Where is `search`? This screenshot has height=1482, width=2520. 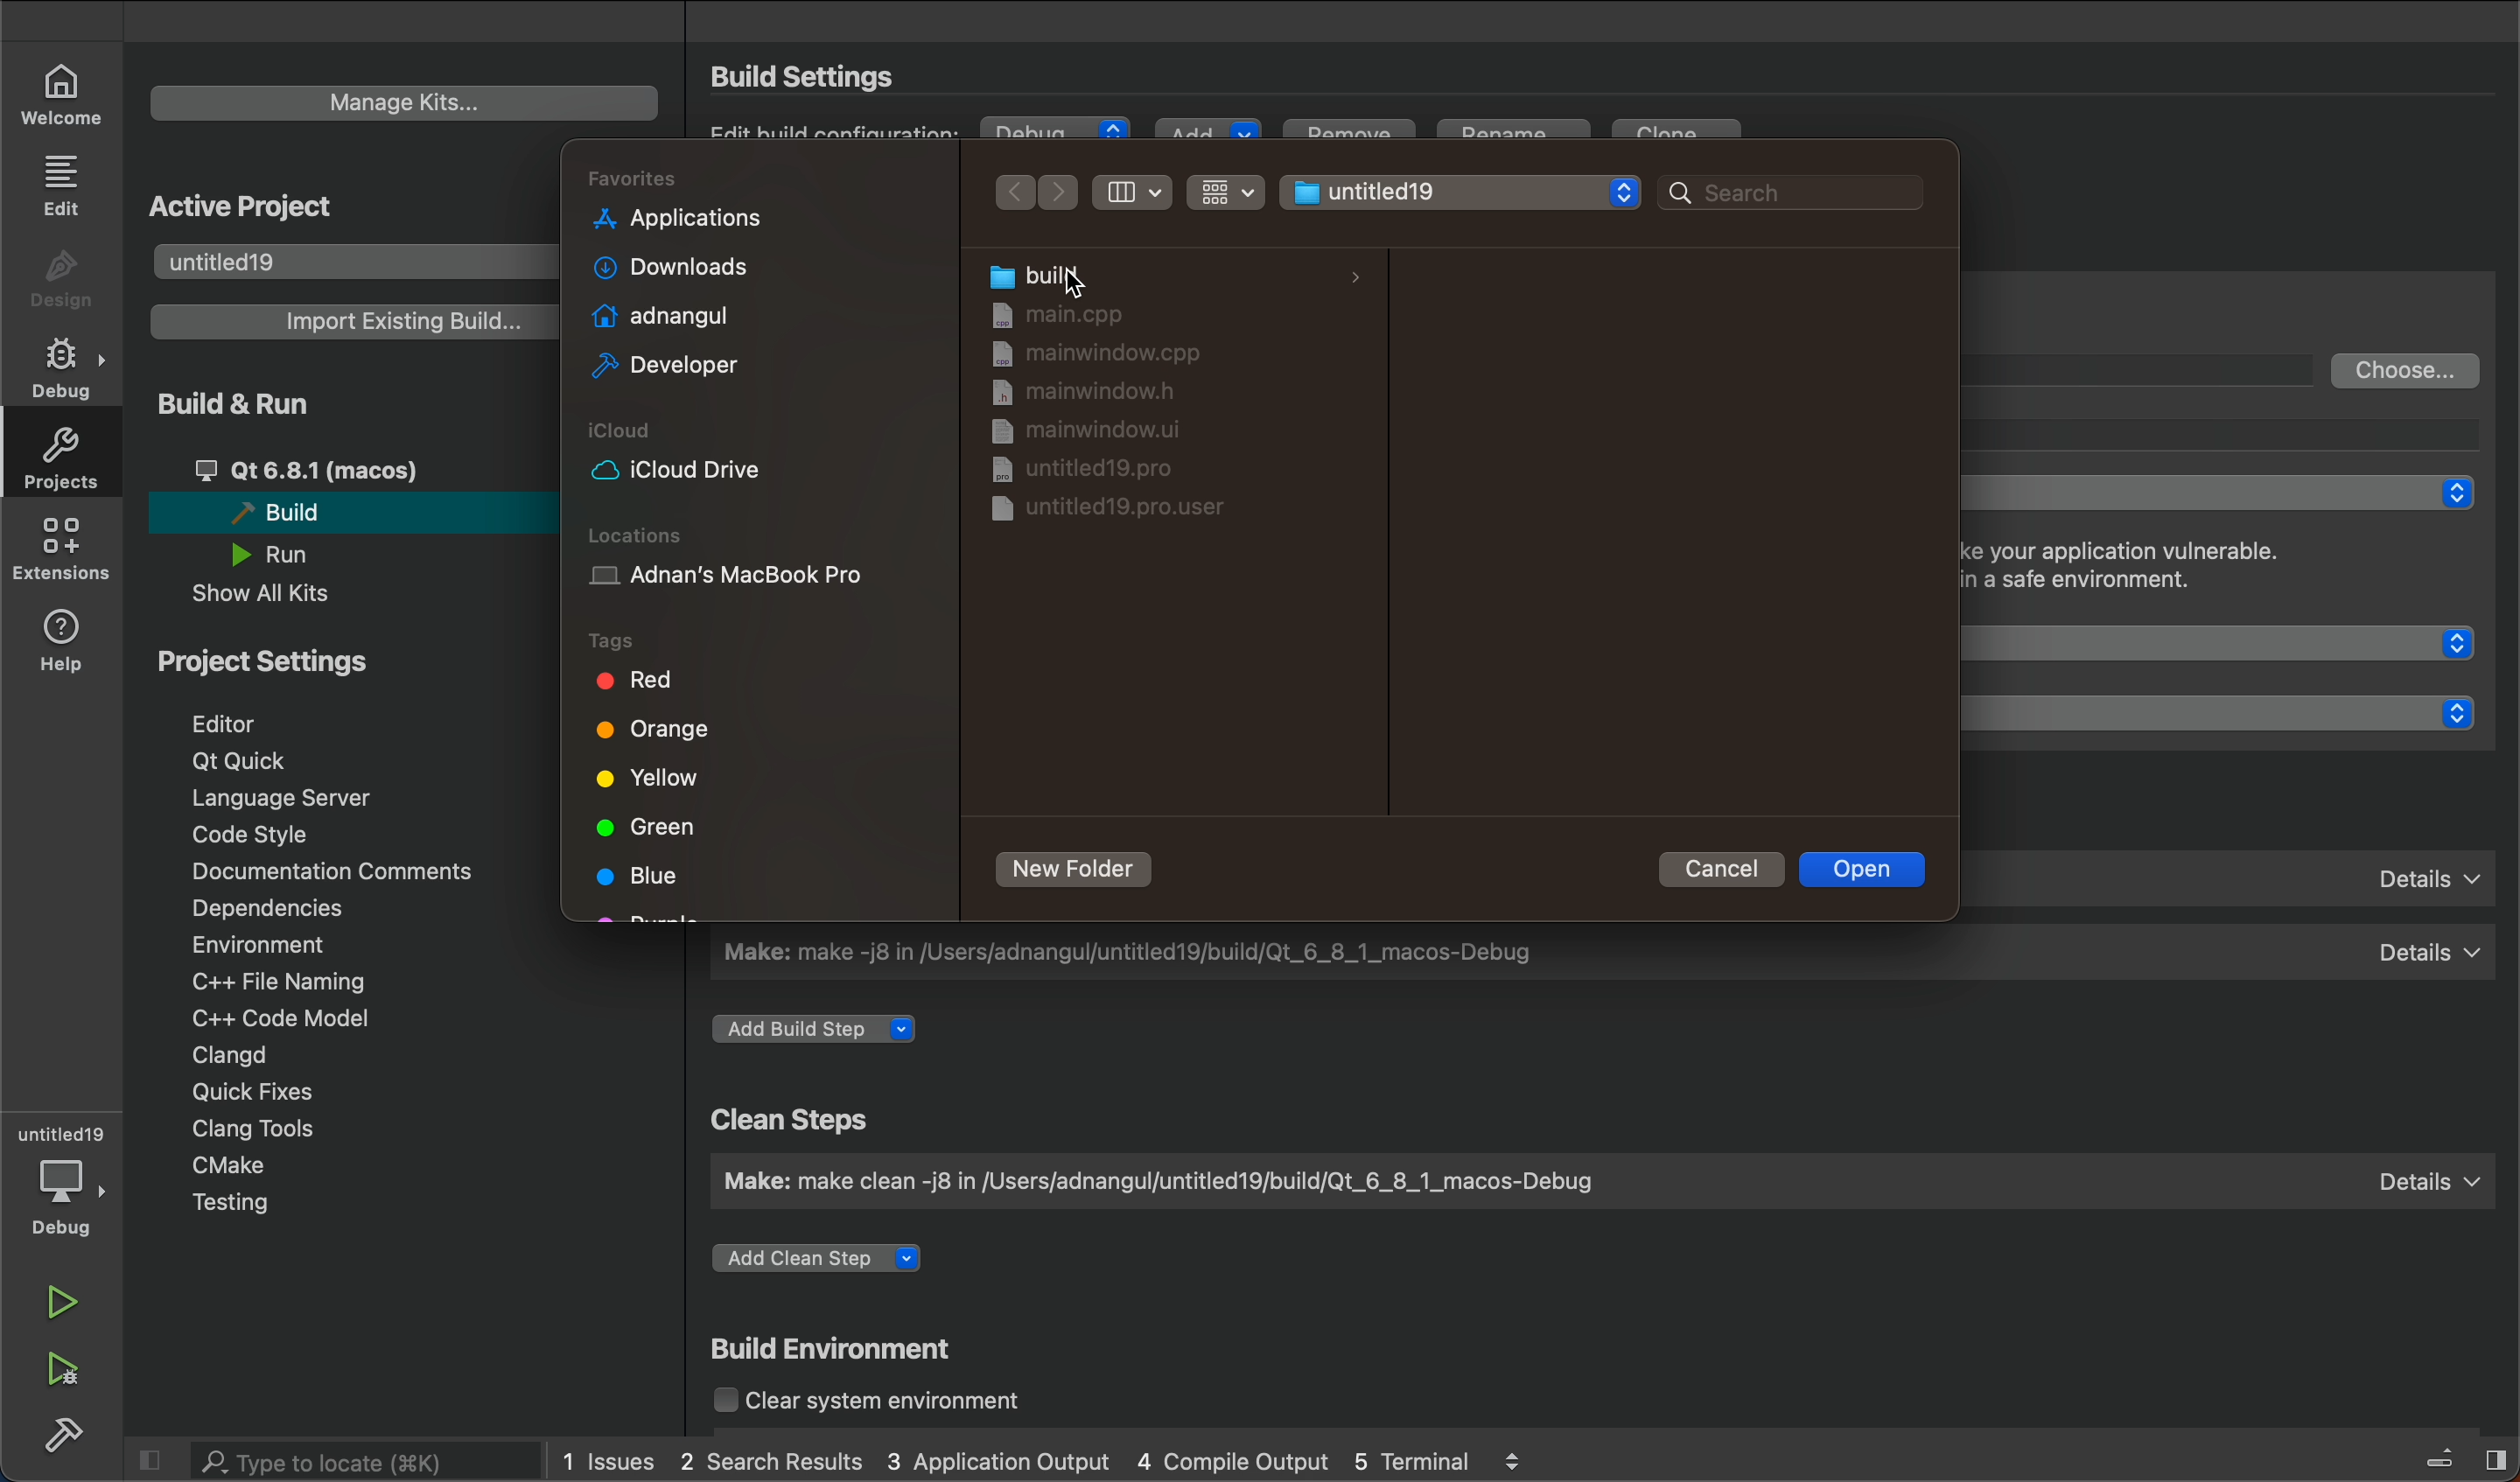 search is located at coordinates (344, 1461).